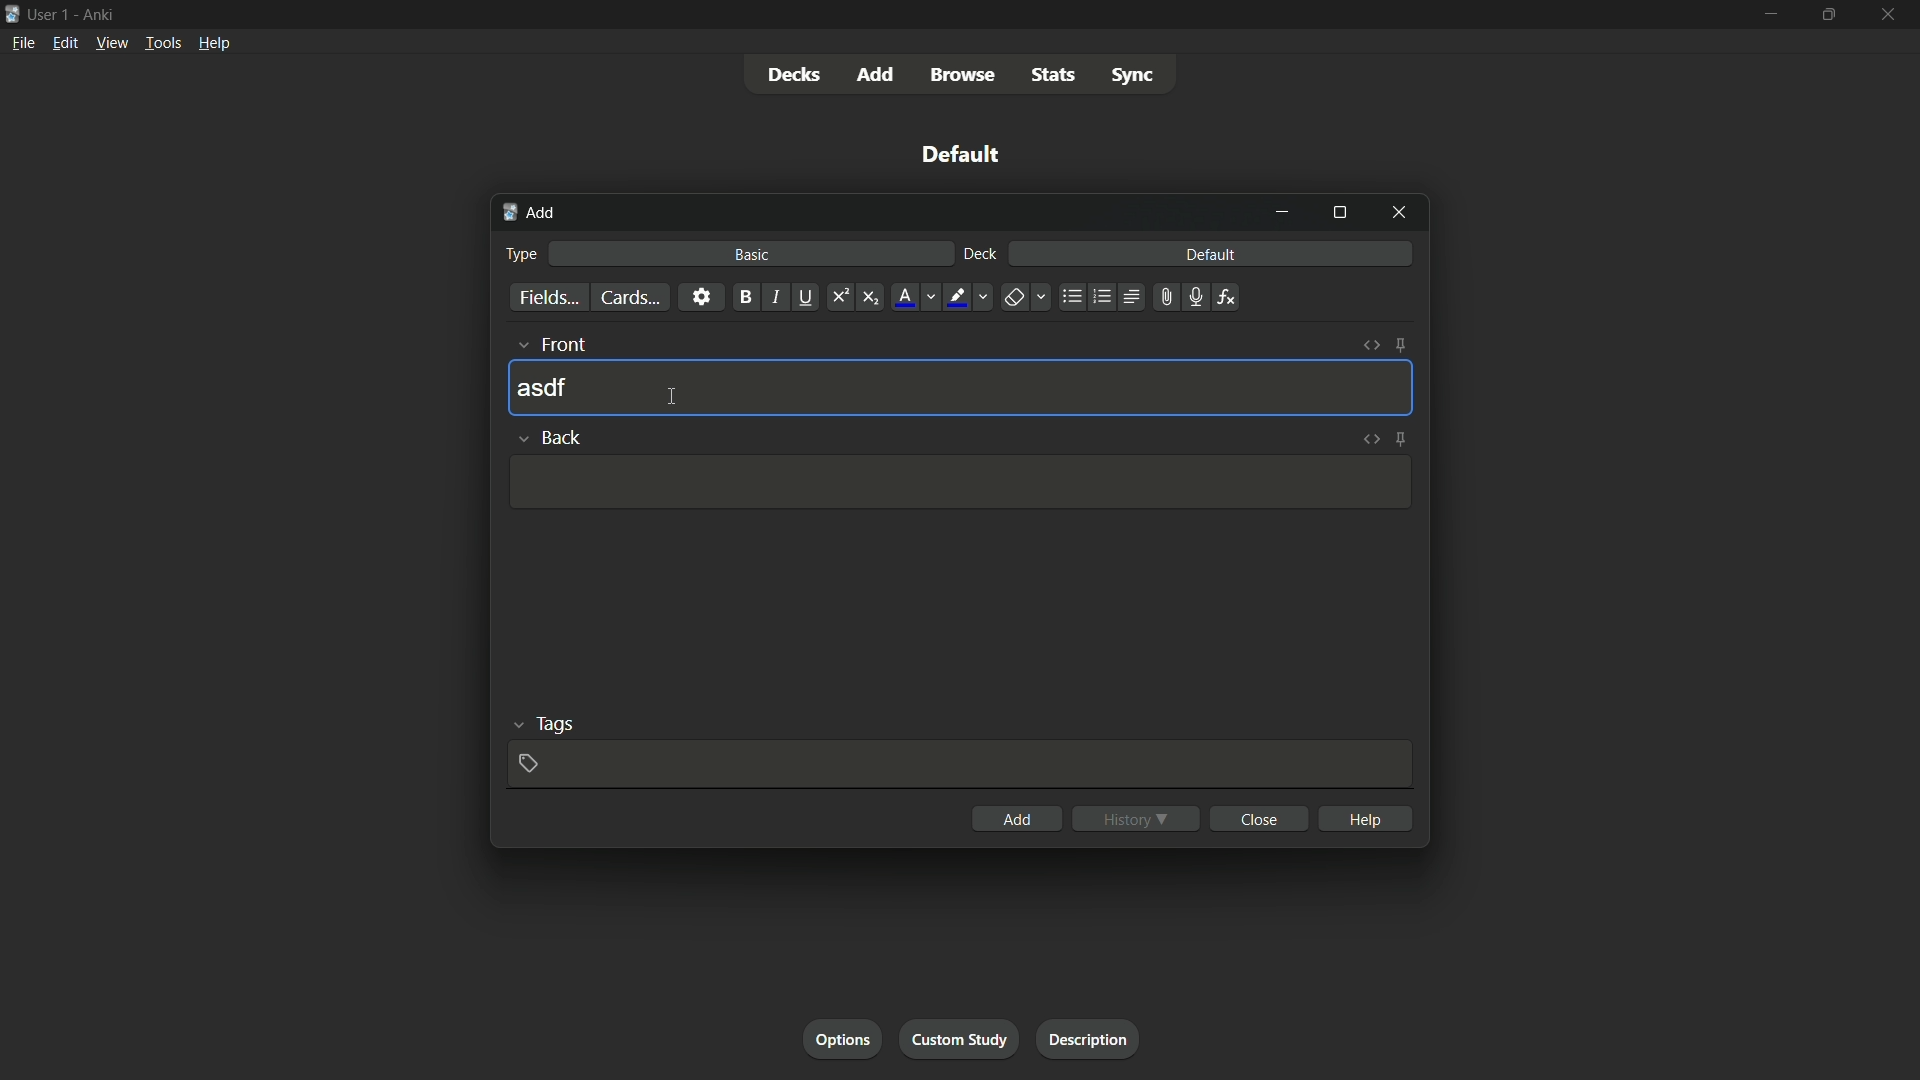  I want to click on default, so click(956, 153).